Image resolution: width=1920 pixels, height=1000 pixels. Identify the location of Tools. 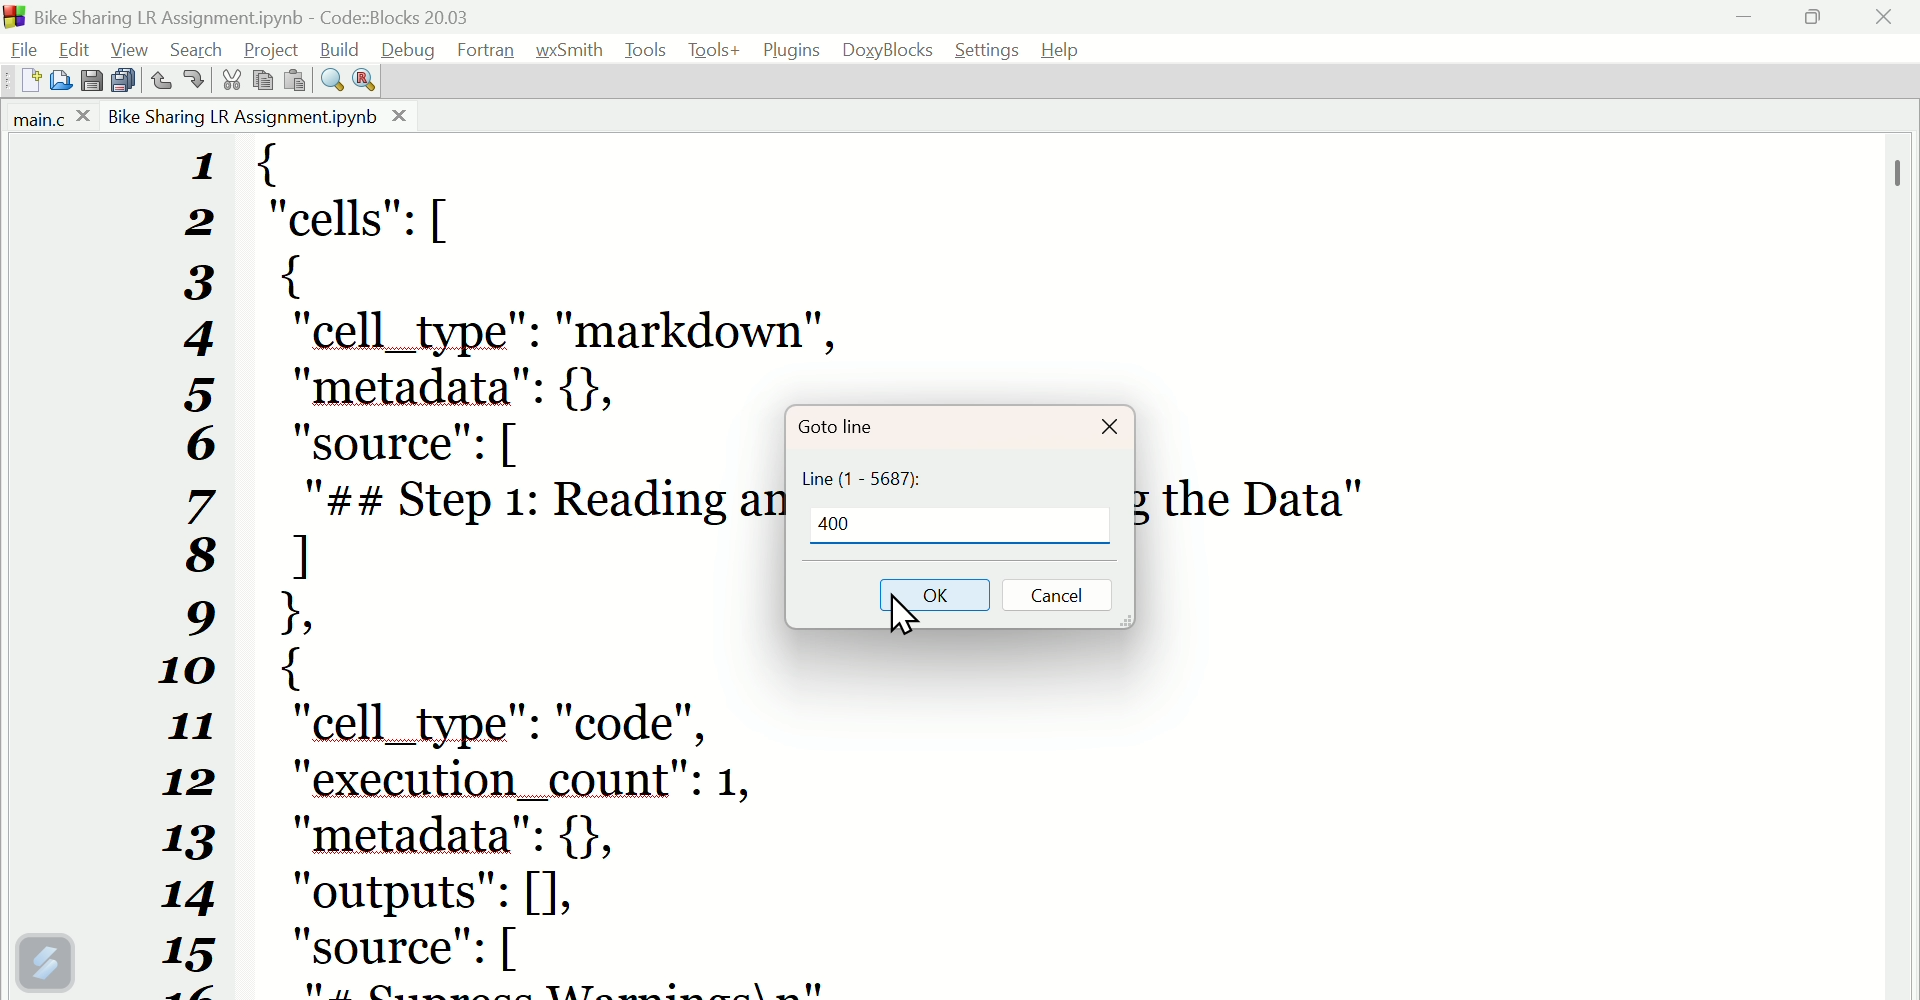
(713, 50).